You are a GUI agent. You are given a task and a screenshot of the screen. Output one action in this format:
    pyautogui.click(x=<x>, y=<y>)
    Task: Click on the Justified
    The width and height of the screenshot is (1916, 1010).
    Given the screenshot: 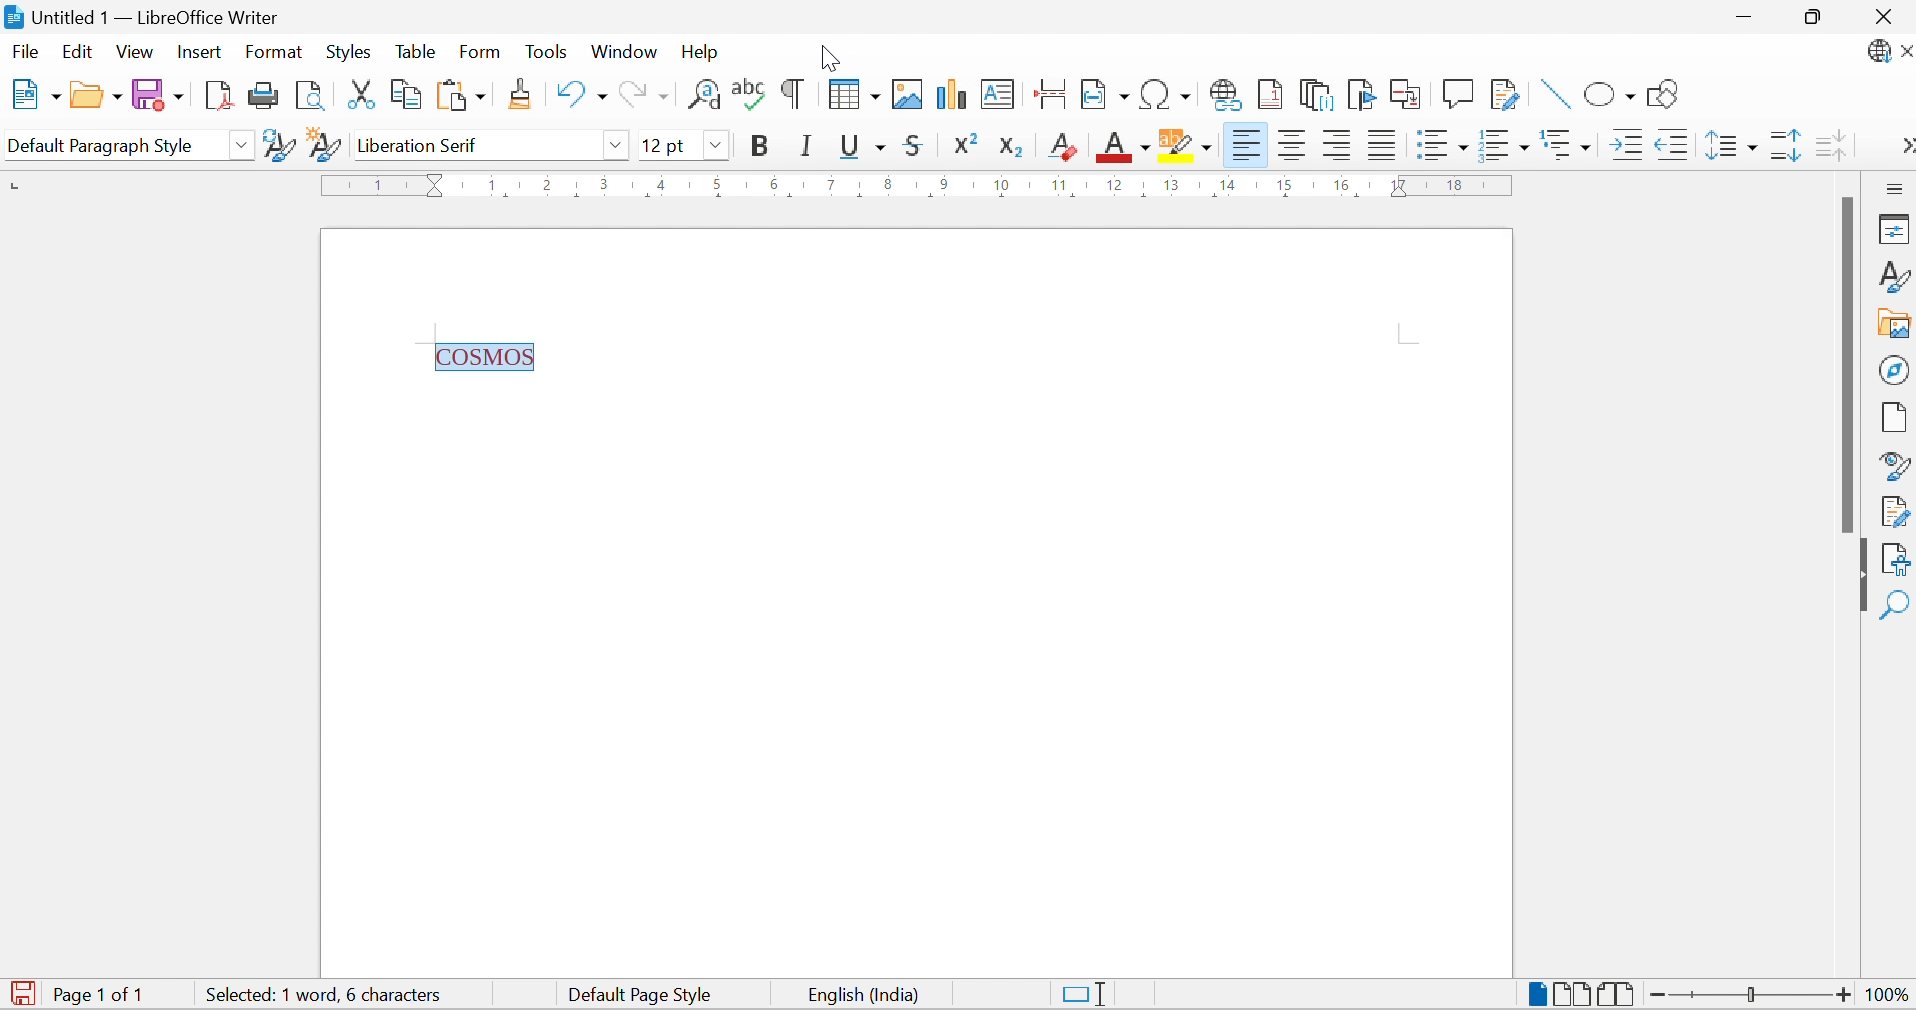 What is the action you would take?
    pyautogui.click(x=1381, y=145)
    